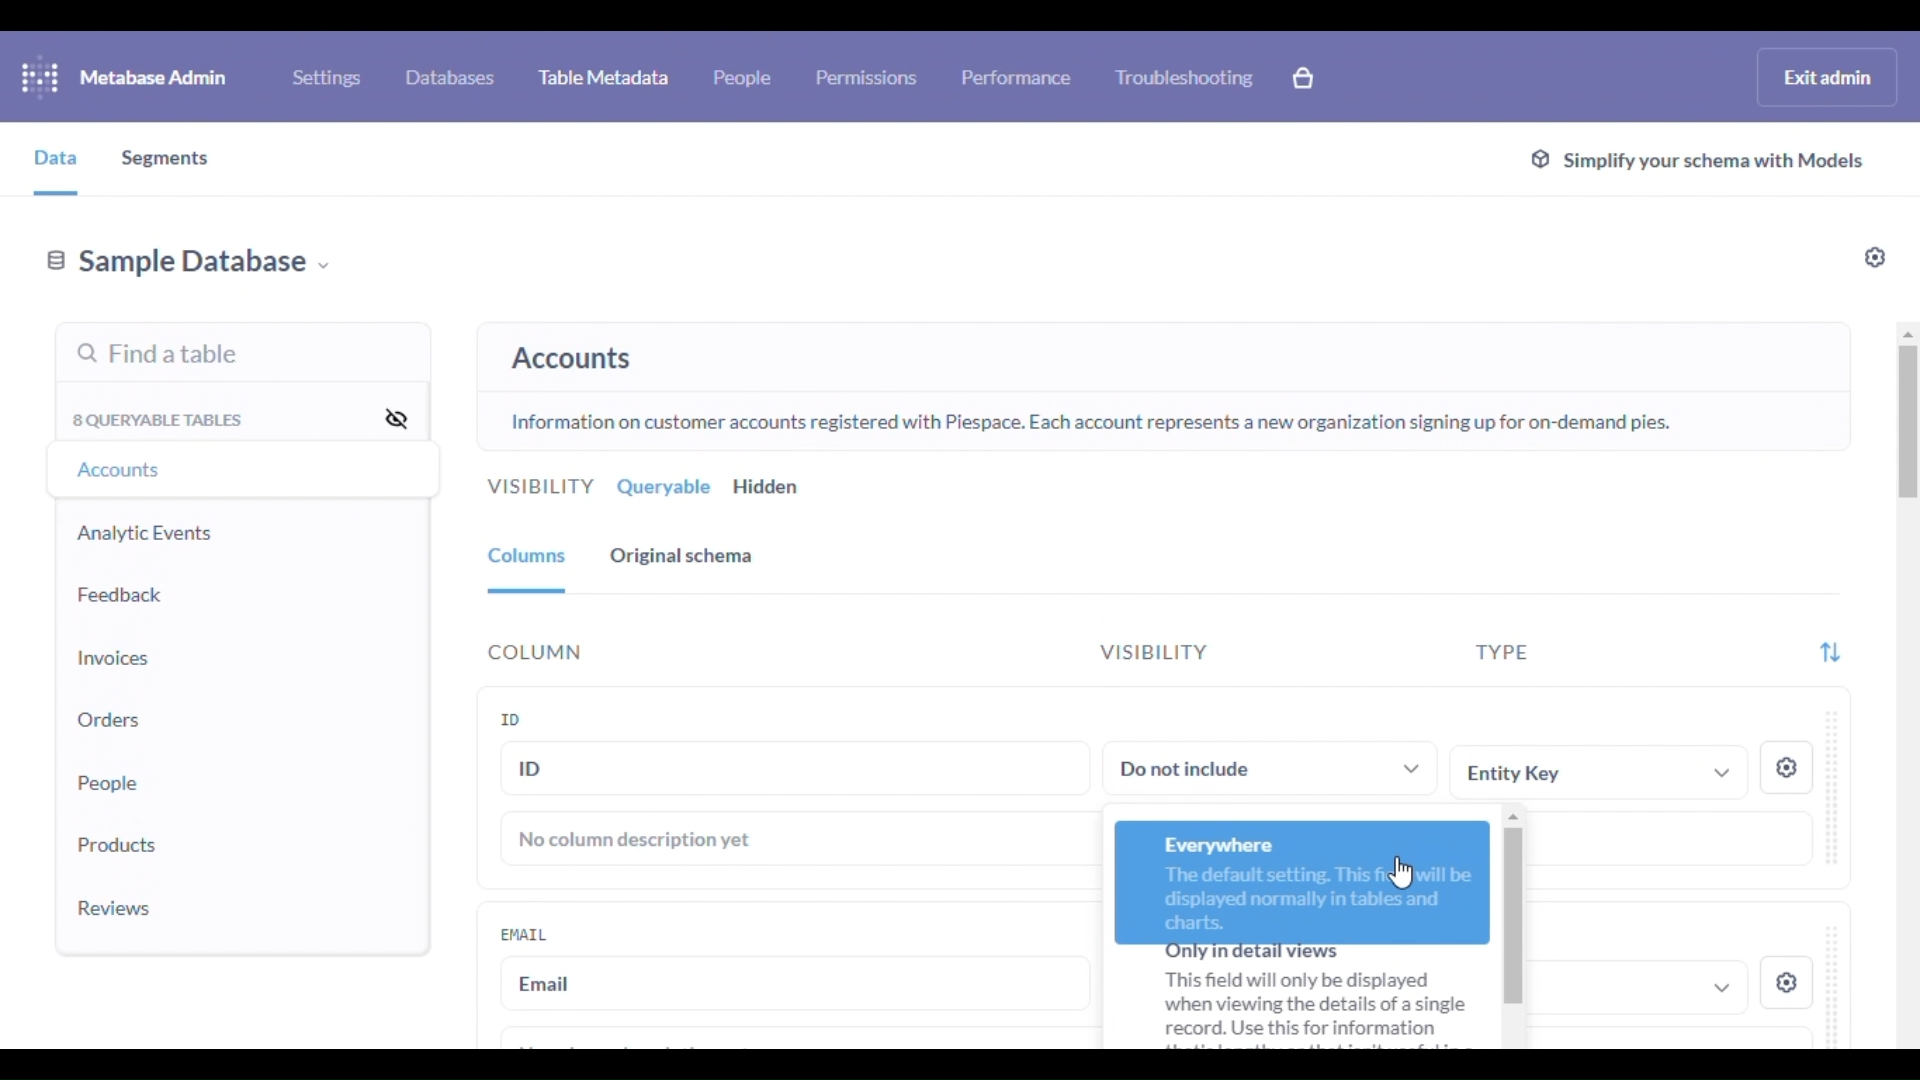 This screenshot has width=1920, height=1080. I want to click on accounts, so click(572, 359).